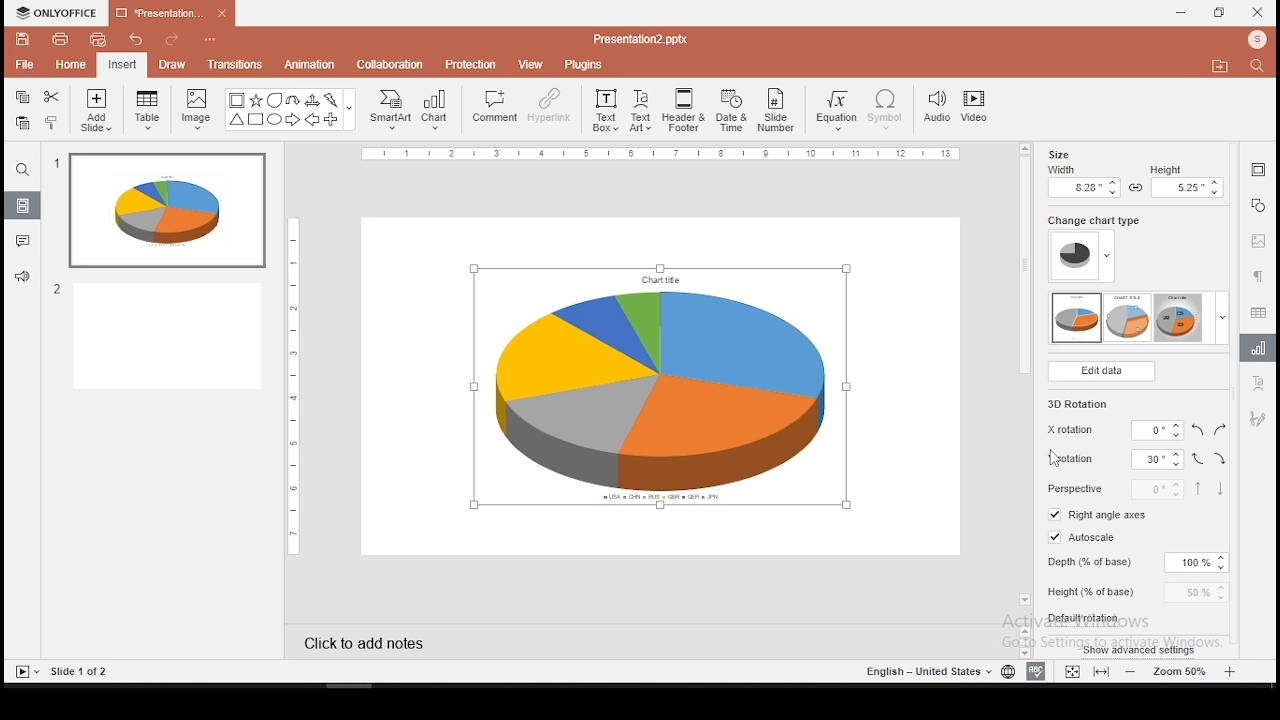 The height and width of the screenshot is (720, 1280). Describe the element at coordinates (1257, 41) in the screenshot. I see `icon` at that location.